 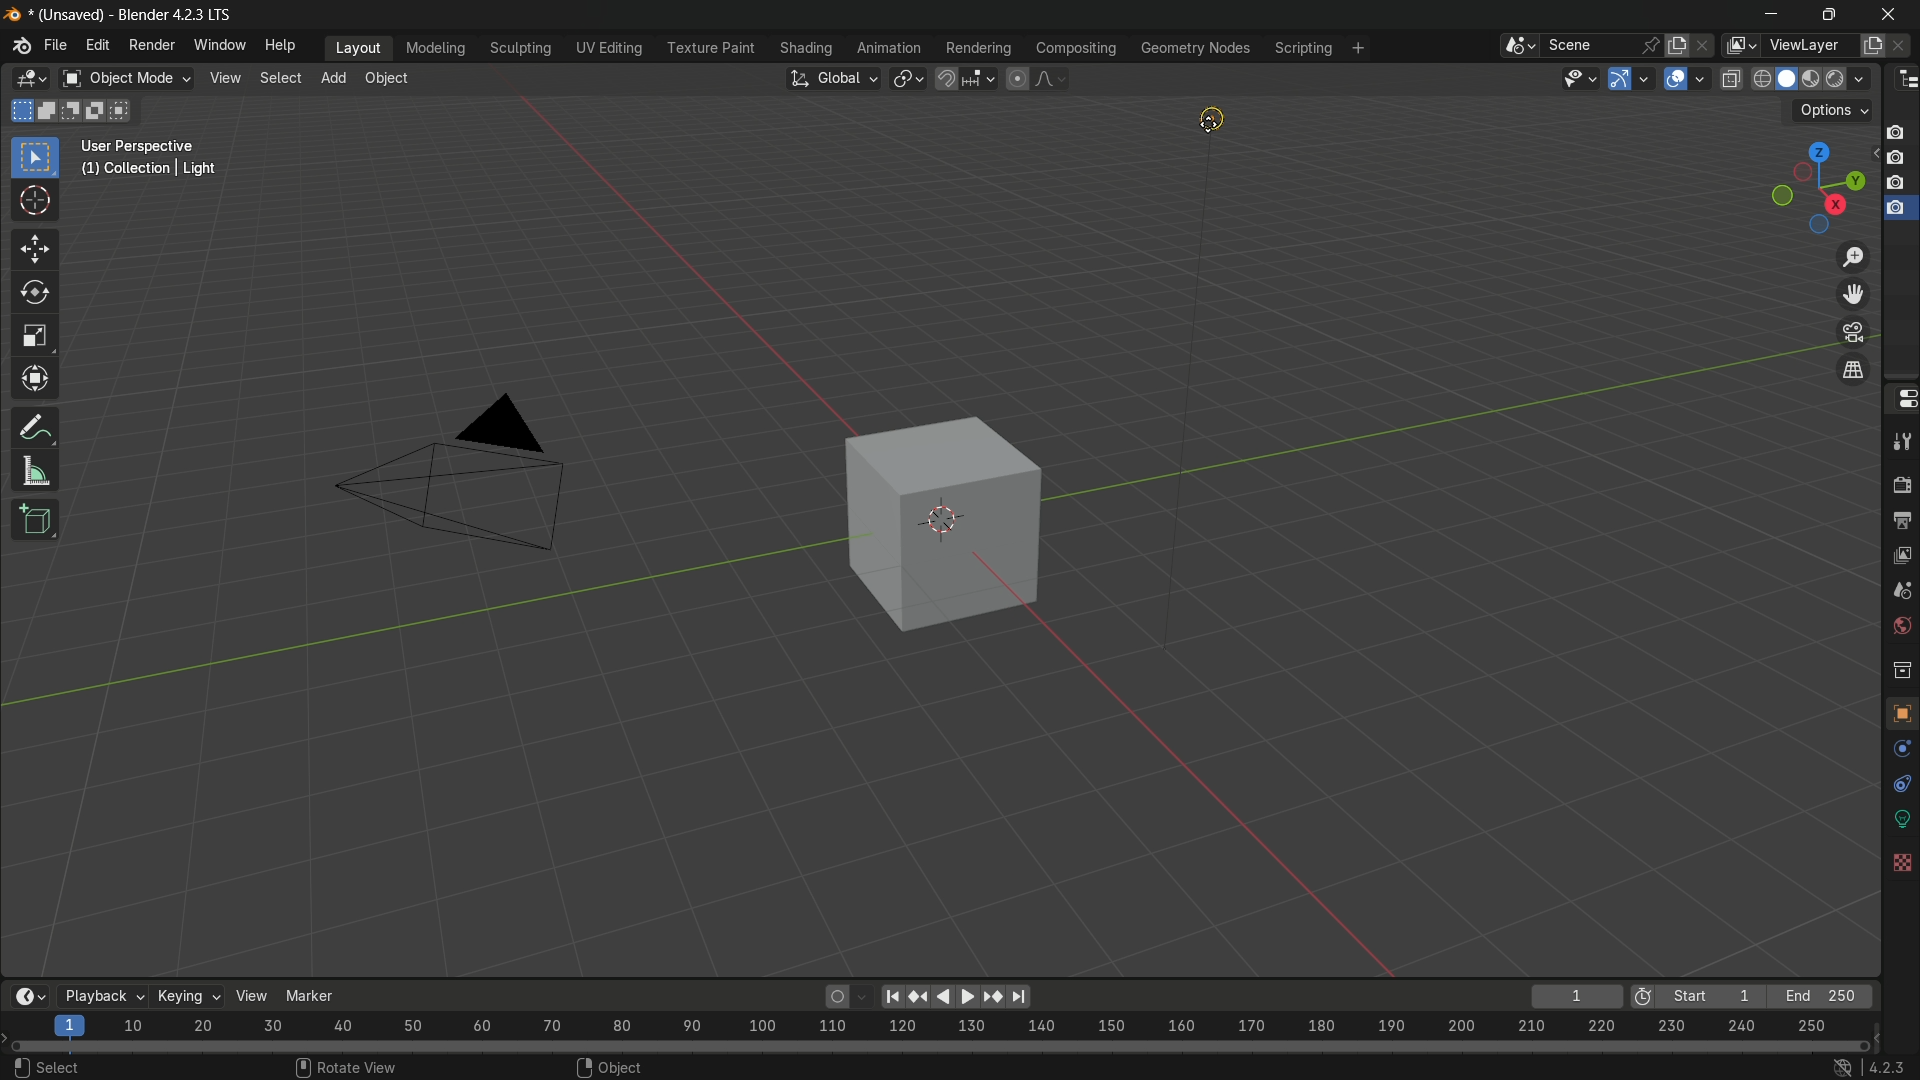 What do you see at coordinates (847, 996) in the screenshot?
I see `auto keyframing` at bounding box center [847, 996].